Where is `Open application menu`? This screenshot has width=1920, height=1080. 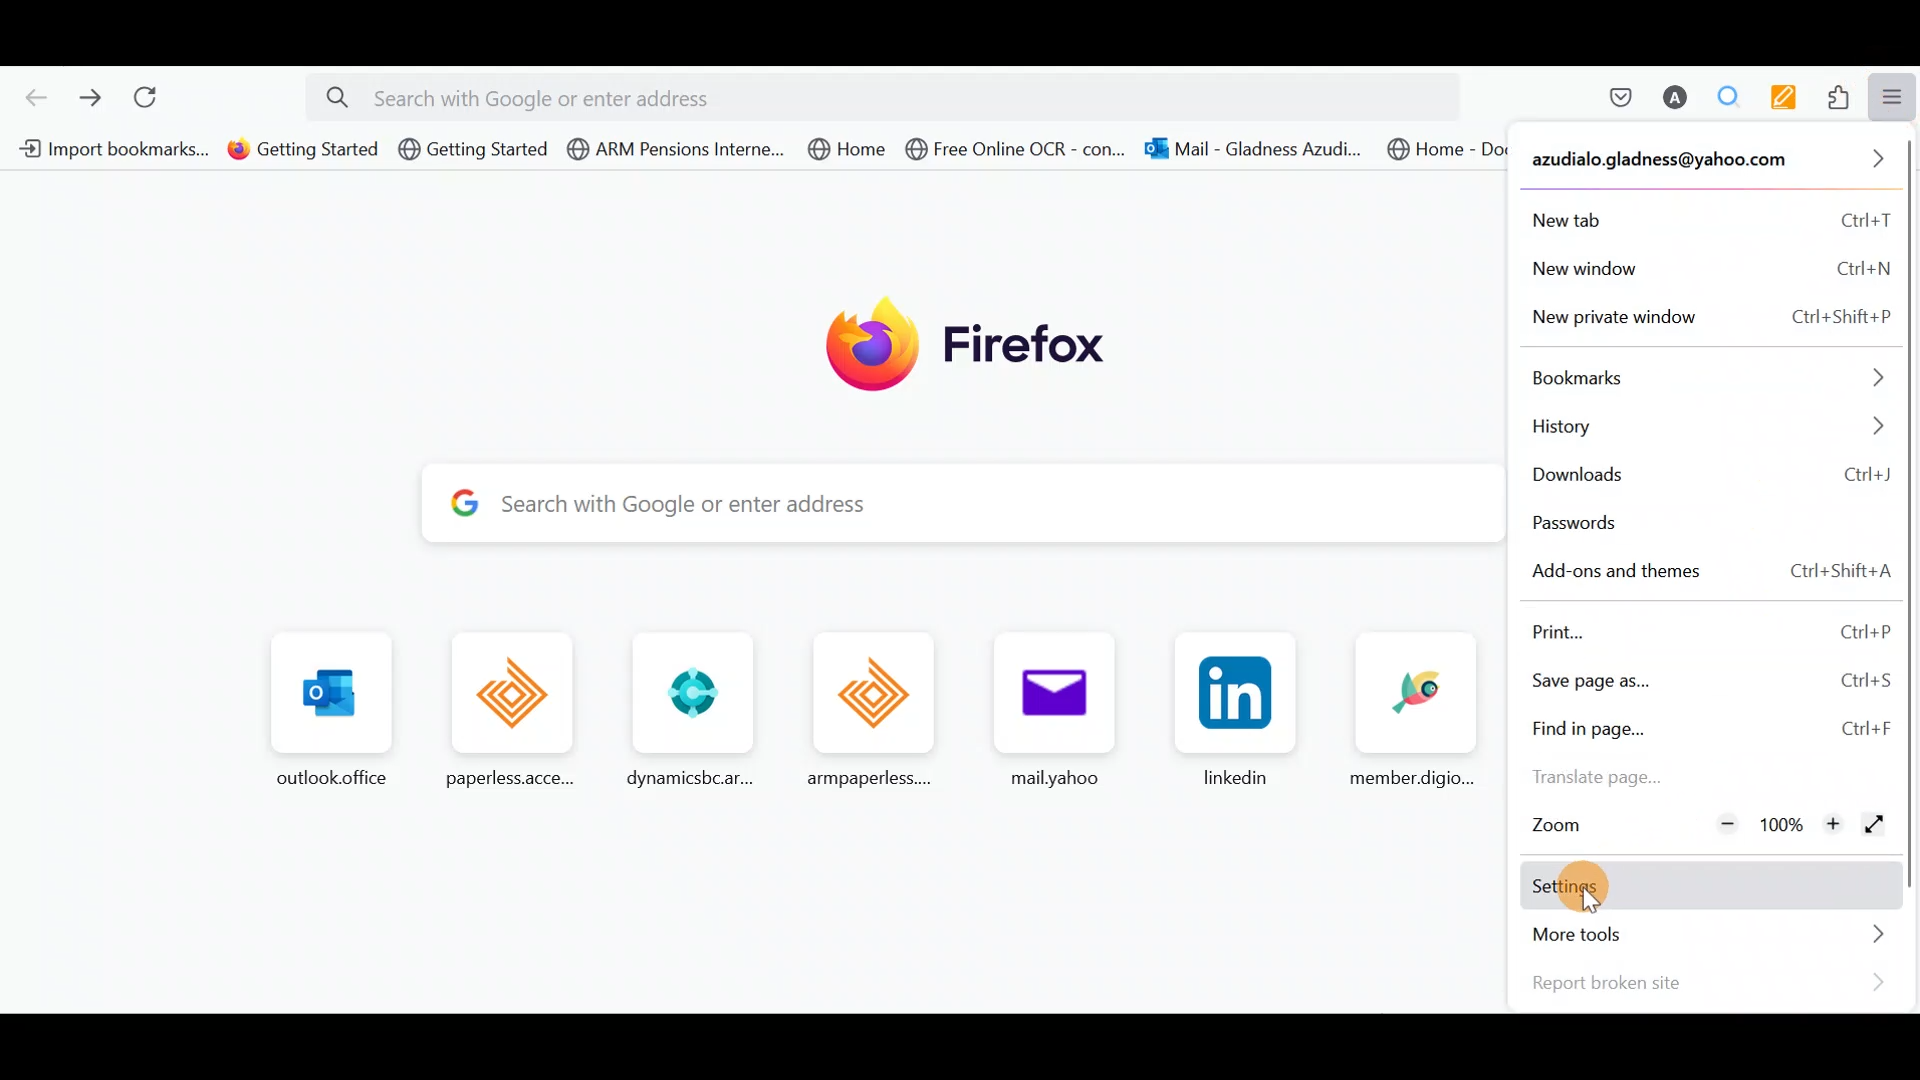
Open application menu is located at coordinates (1890, 99).